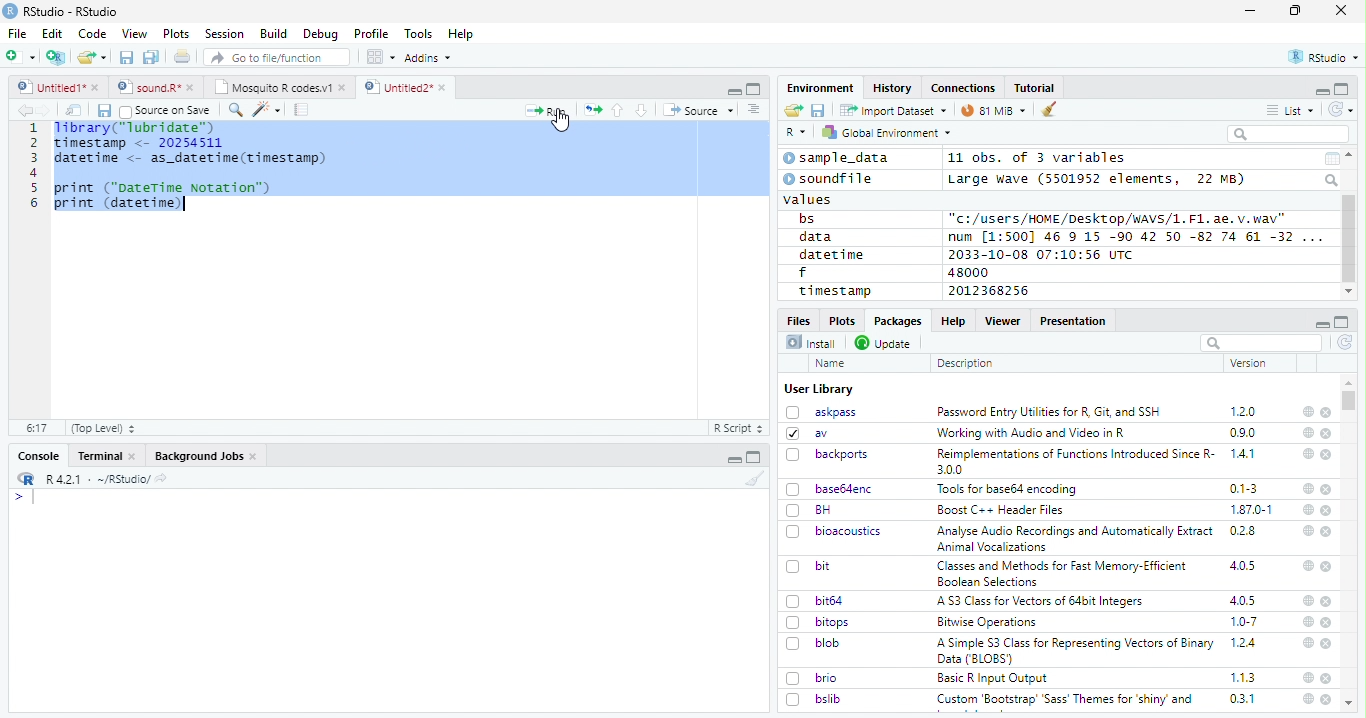 This screenshot has width=1366, height=718. I want to click on close, so click(1328, 532).